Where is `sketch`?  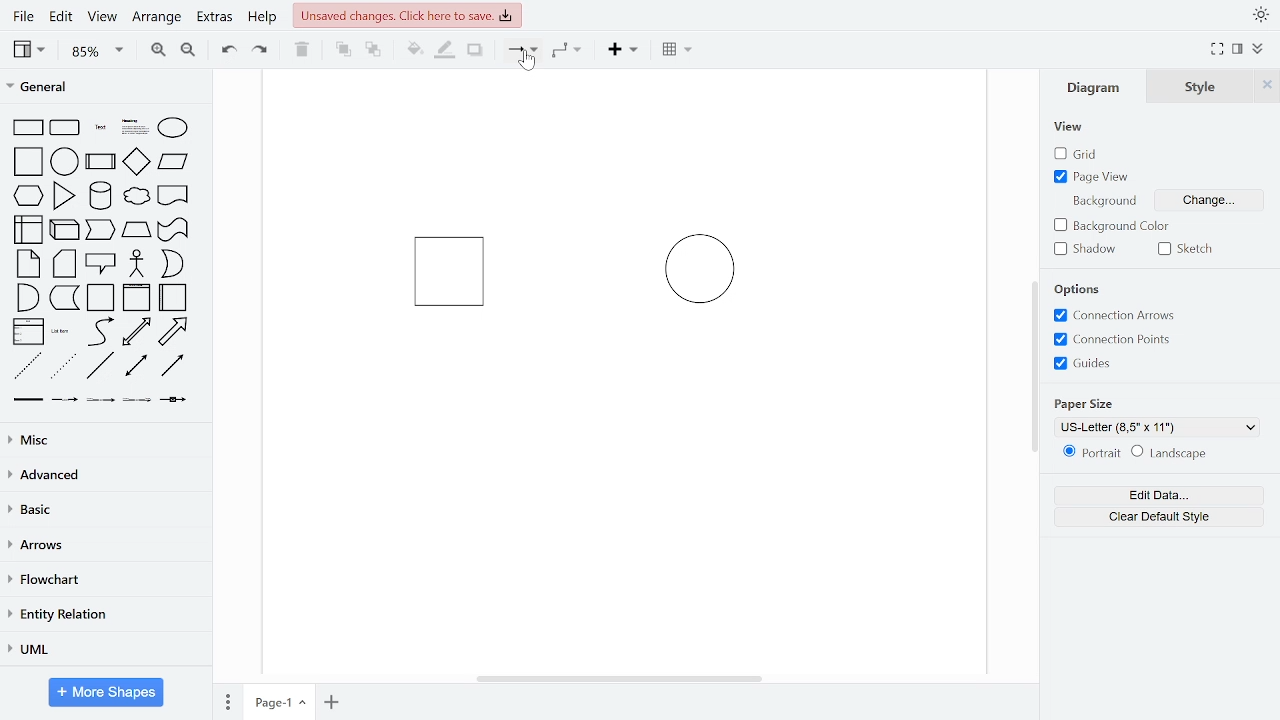
sketch is located at coordinates (1190, 249).